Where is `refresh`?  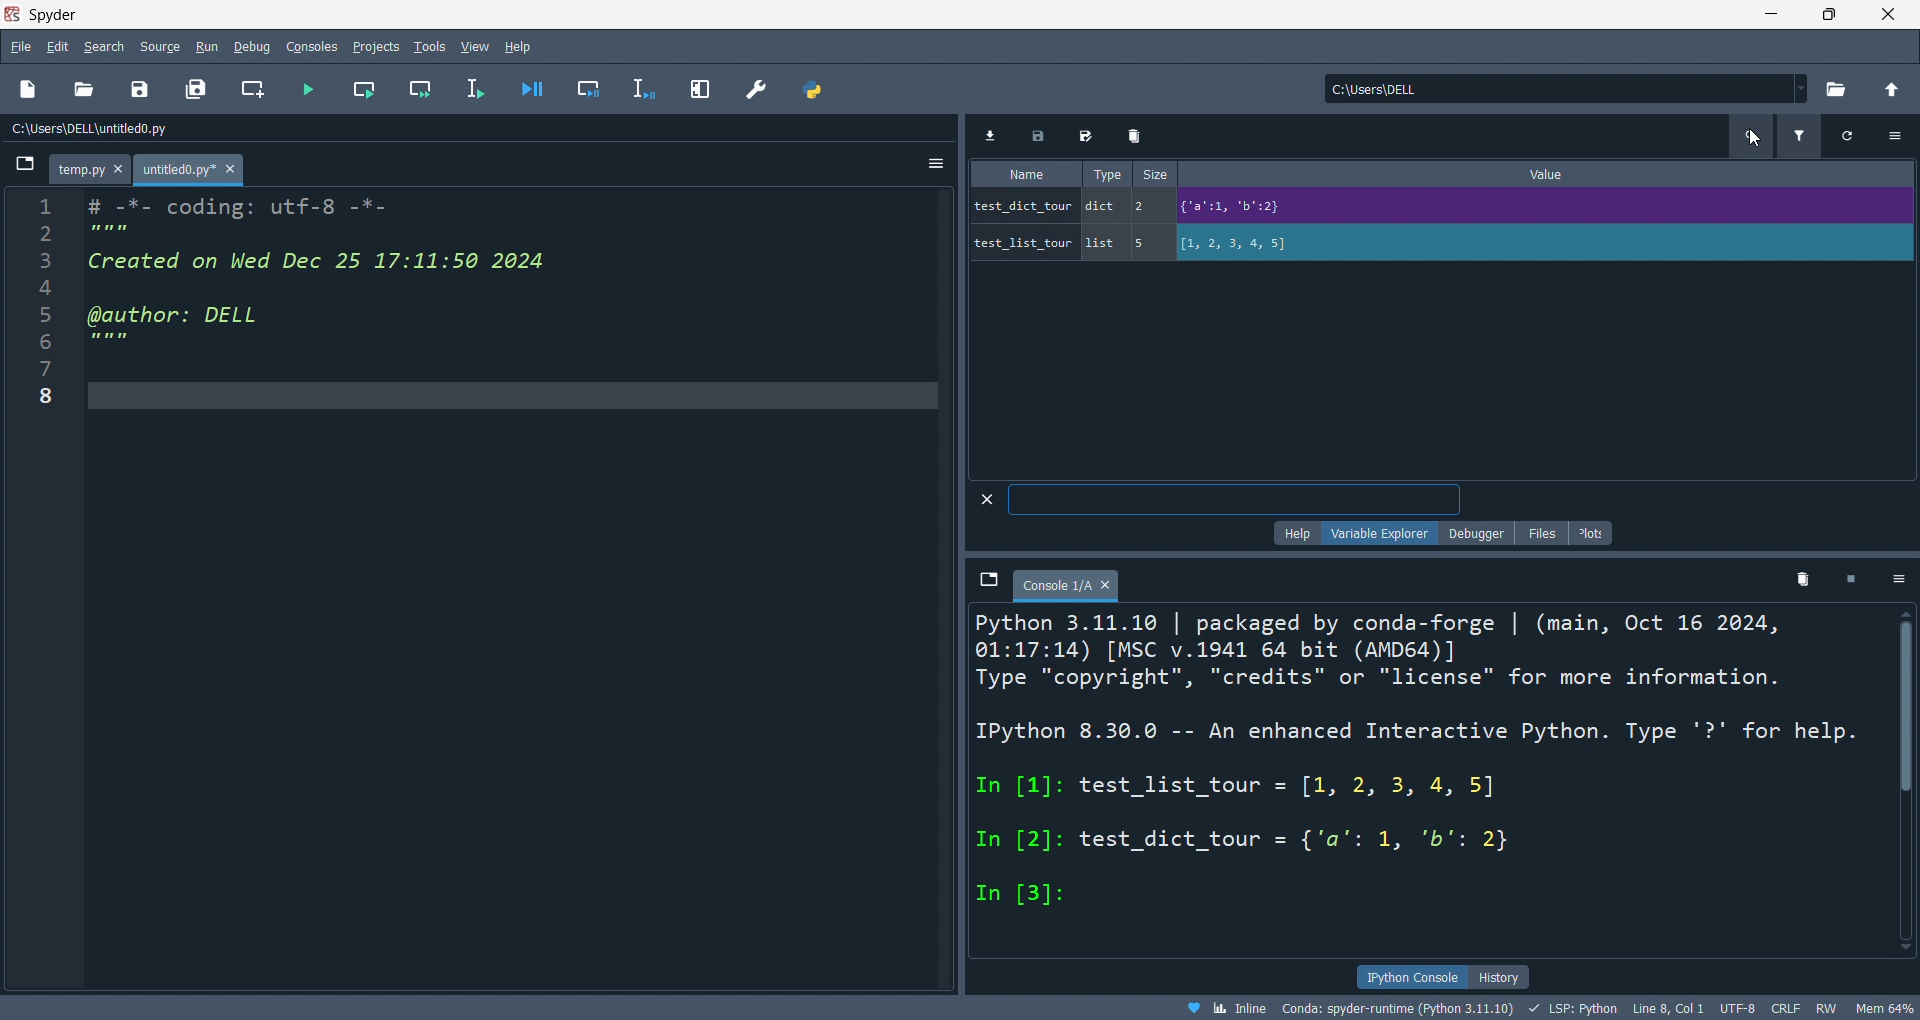
refresh is located at coordinates (1841, 141).